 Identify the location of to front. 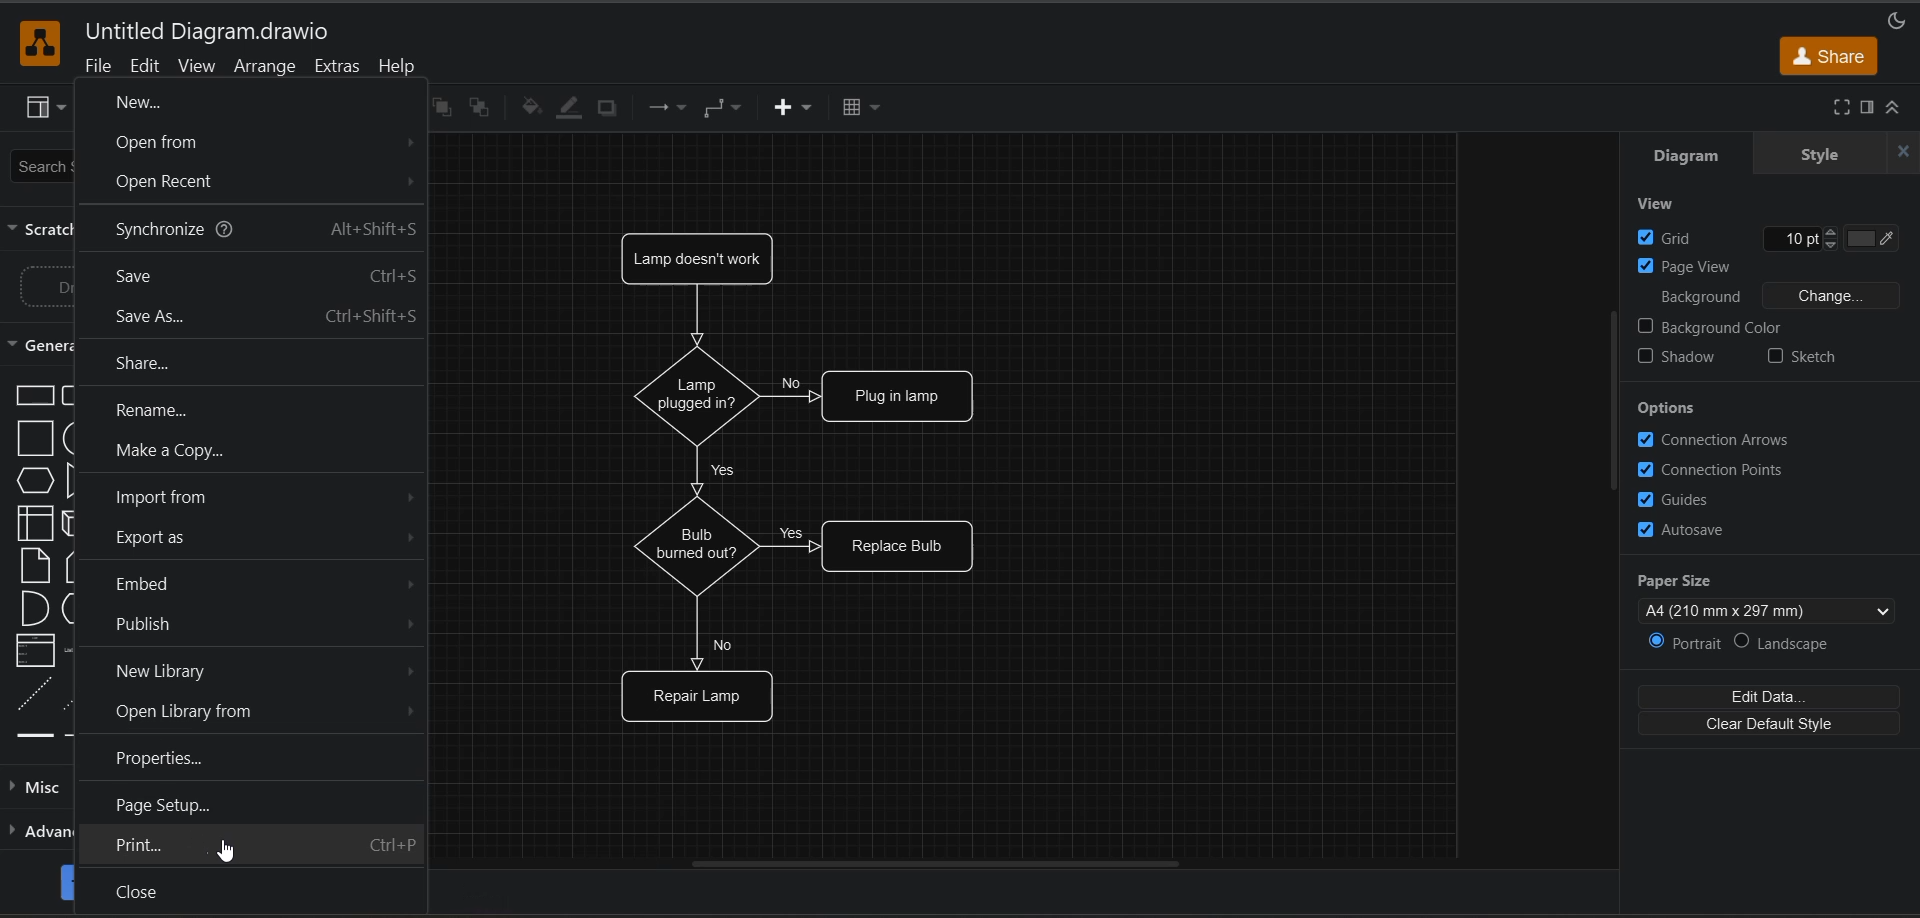
(438, 105).